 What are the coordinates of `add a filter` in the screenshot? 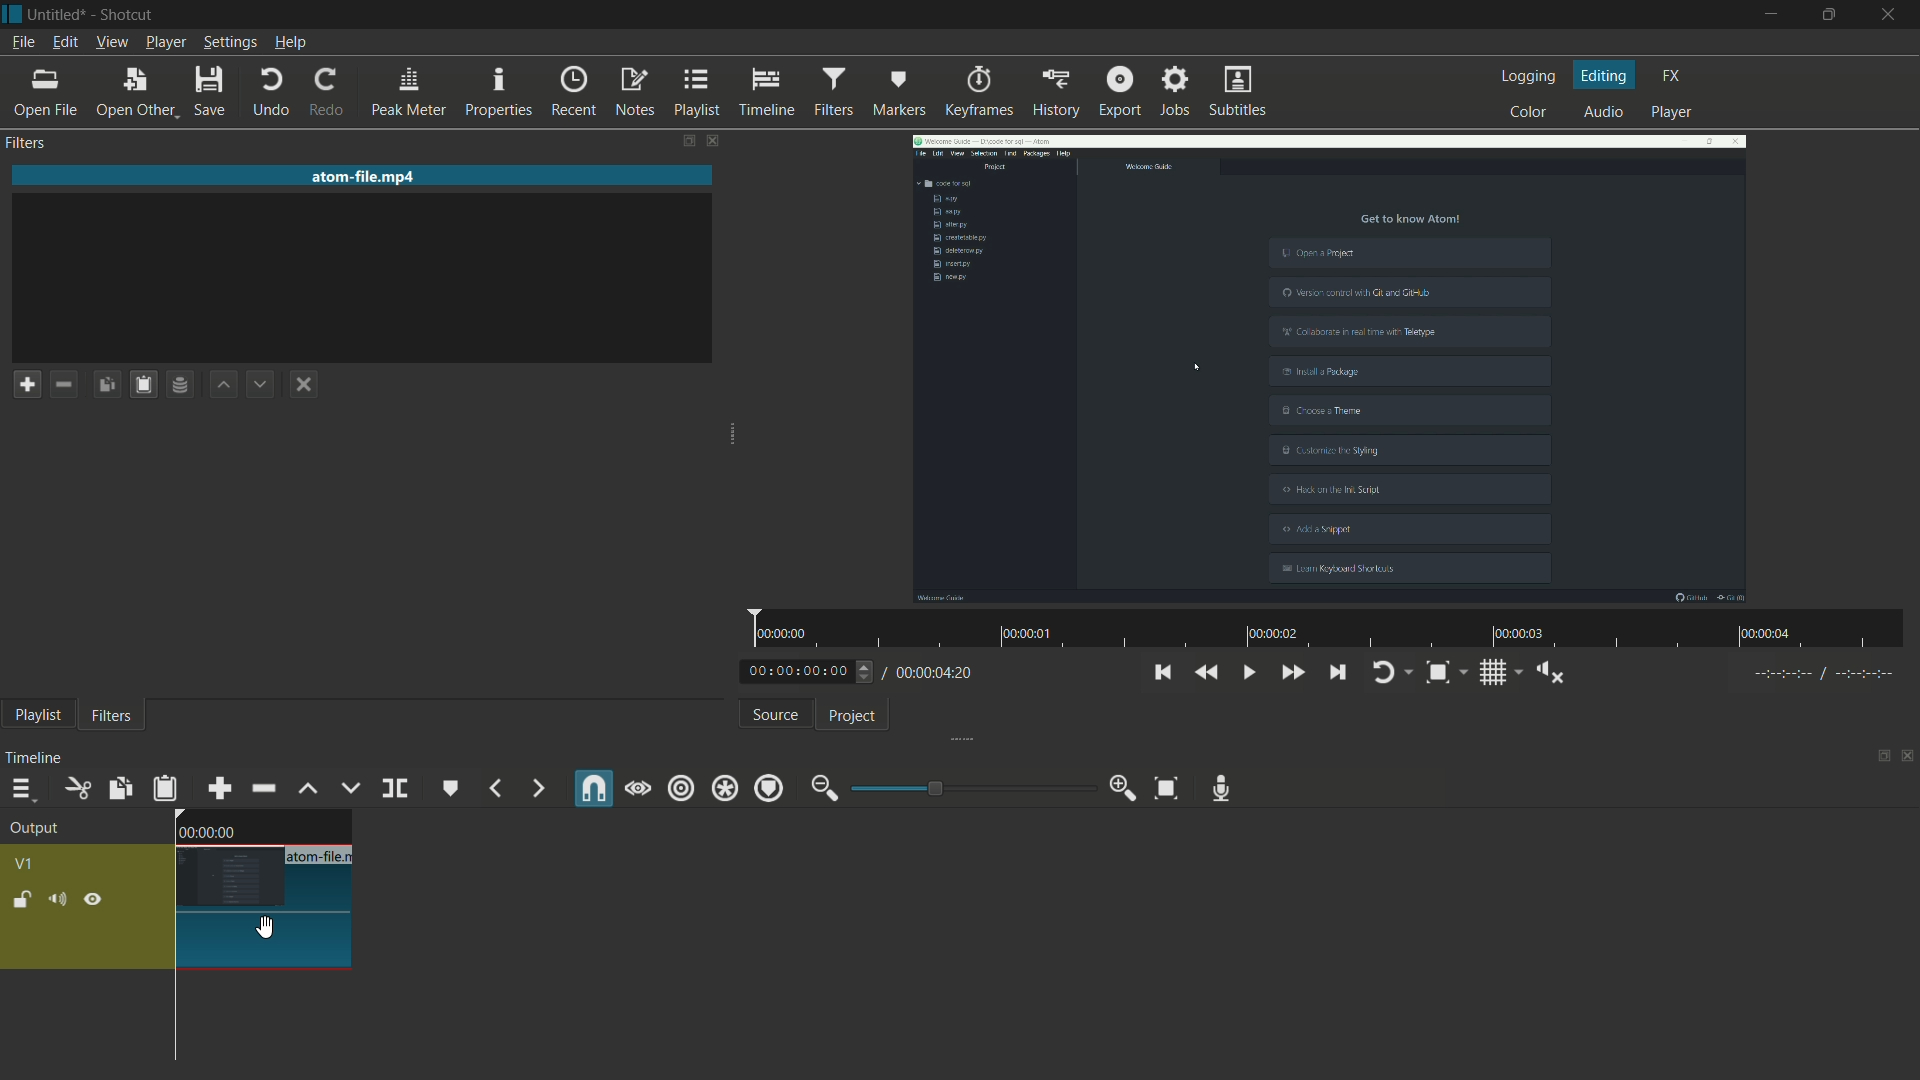 It's located at (27, 383).